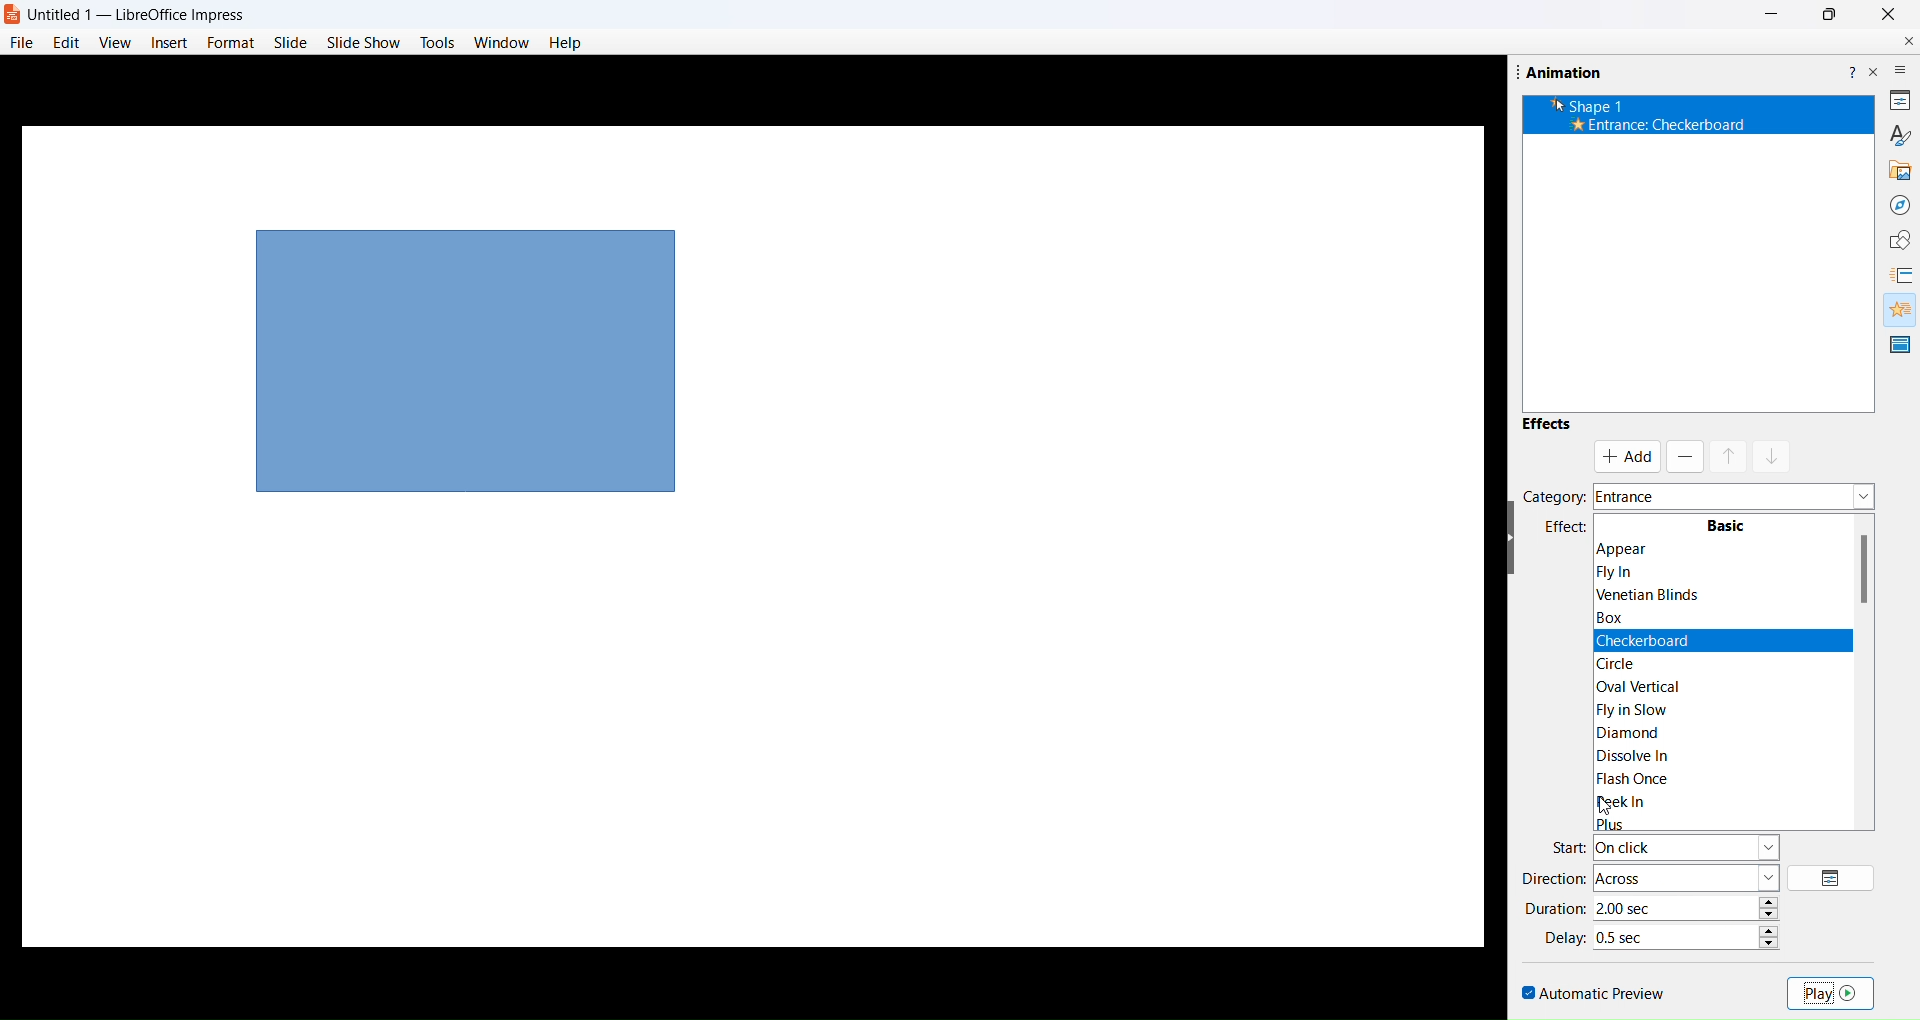 The image size is (1920, 1020). Describe the element at coordinates (1592, 990) in the screenshot. I see `automatic preview` at that location.